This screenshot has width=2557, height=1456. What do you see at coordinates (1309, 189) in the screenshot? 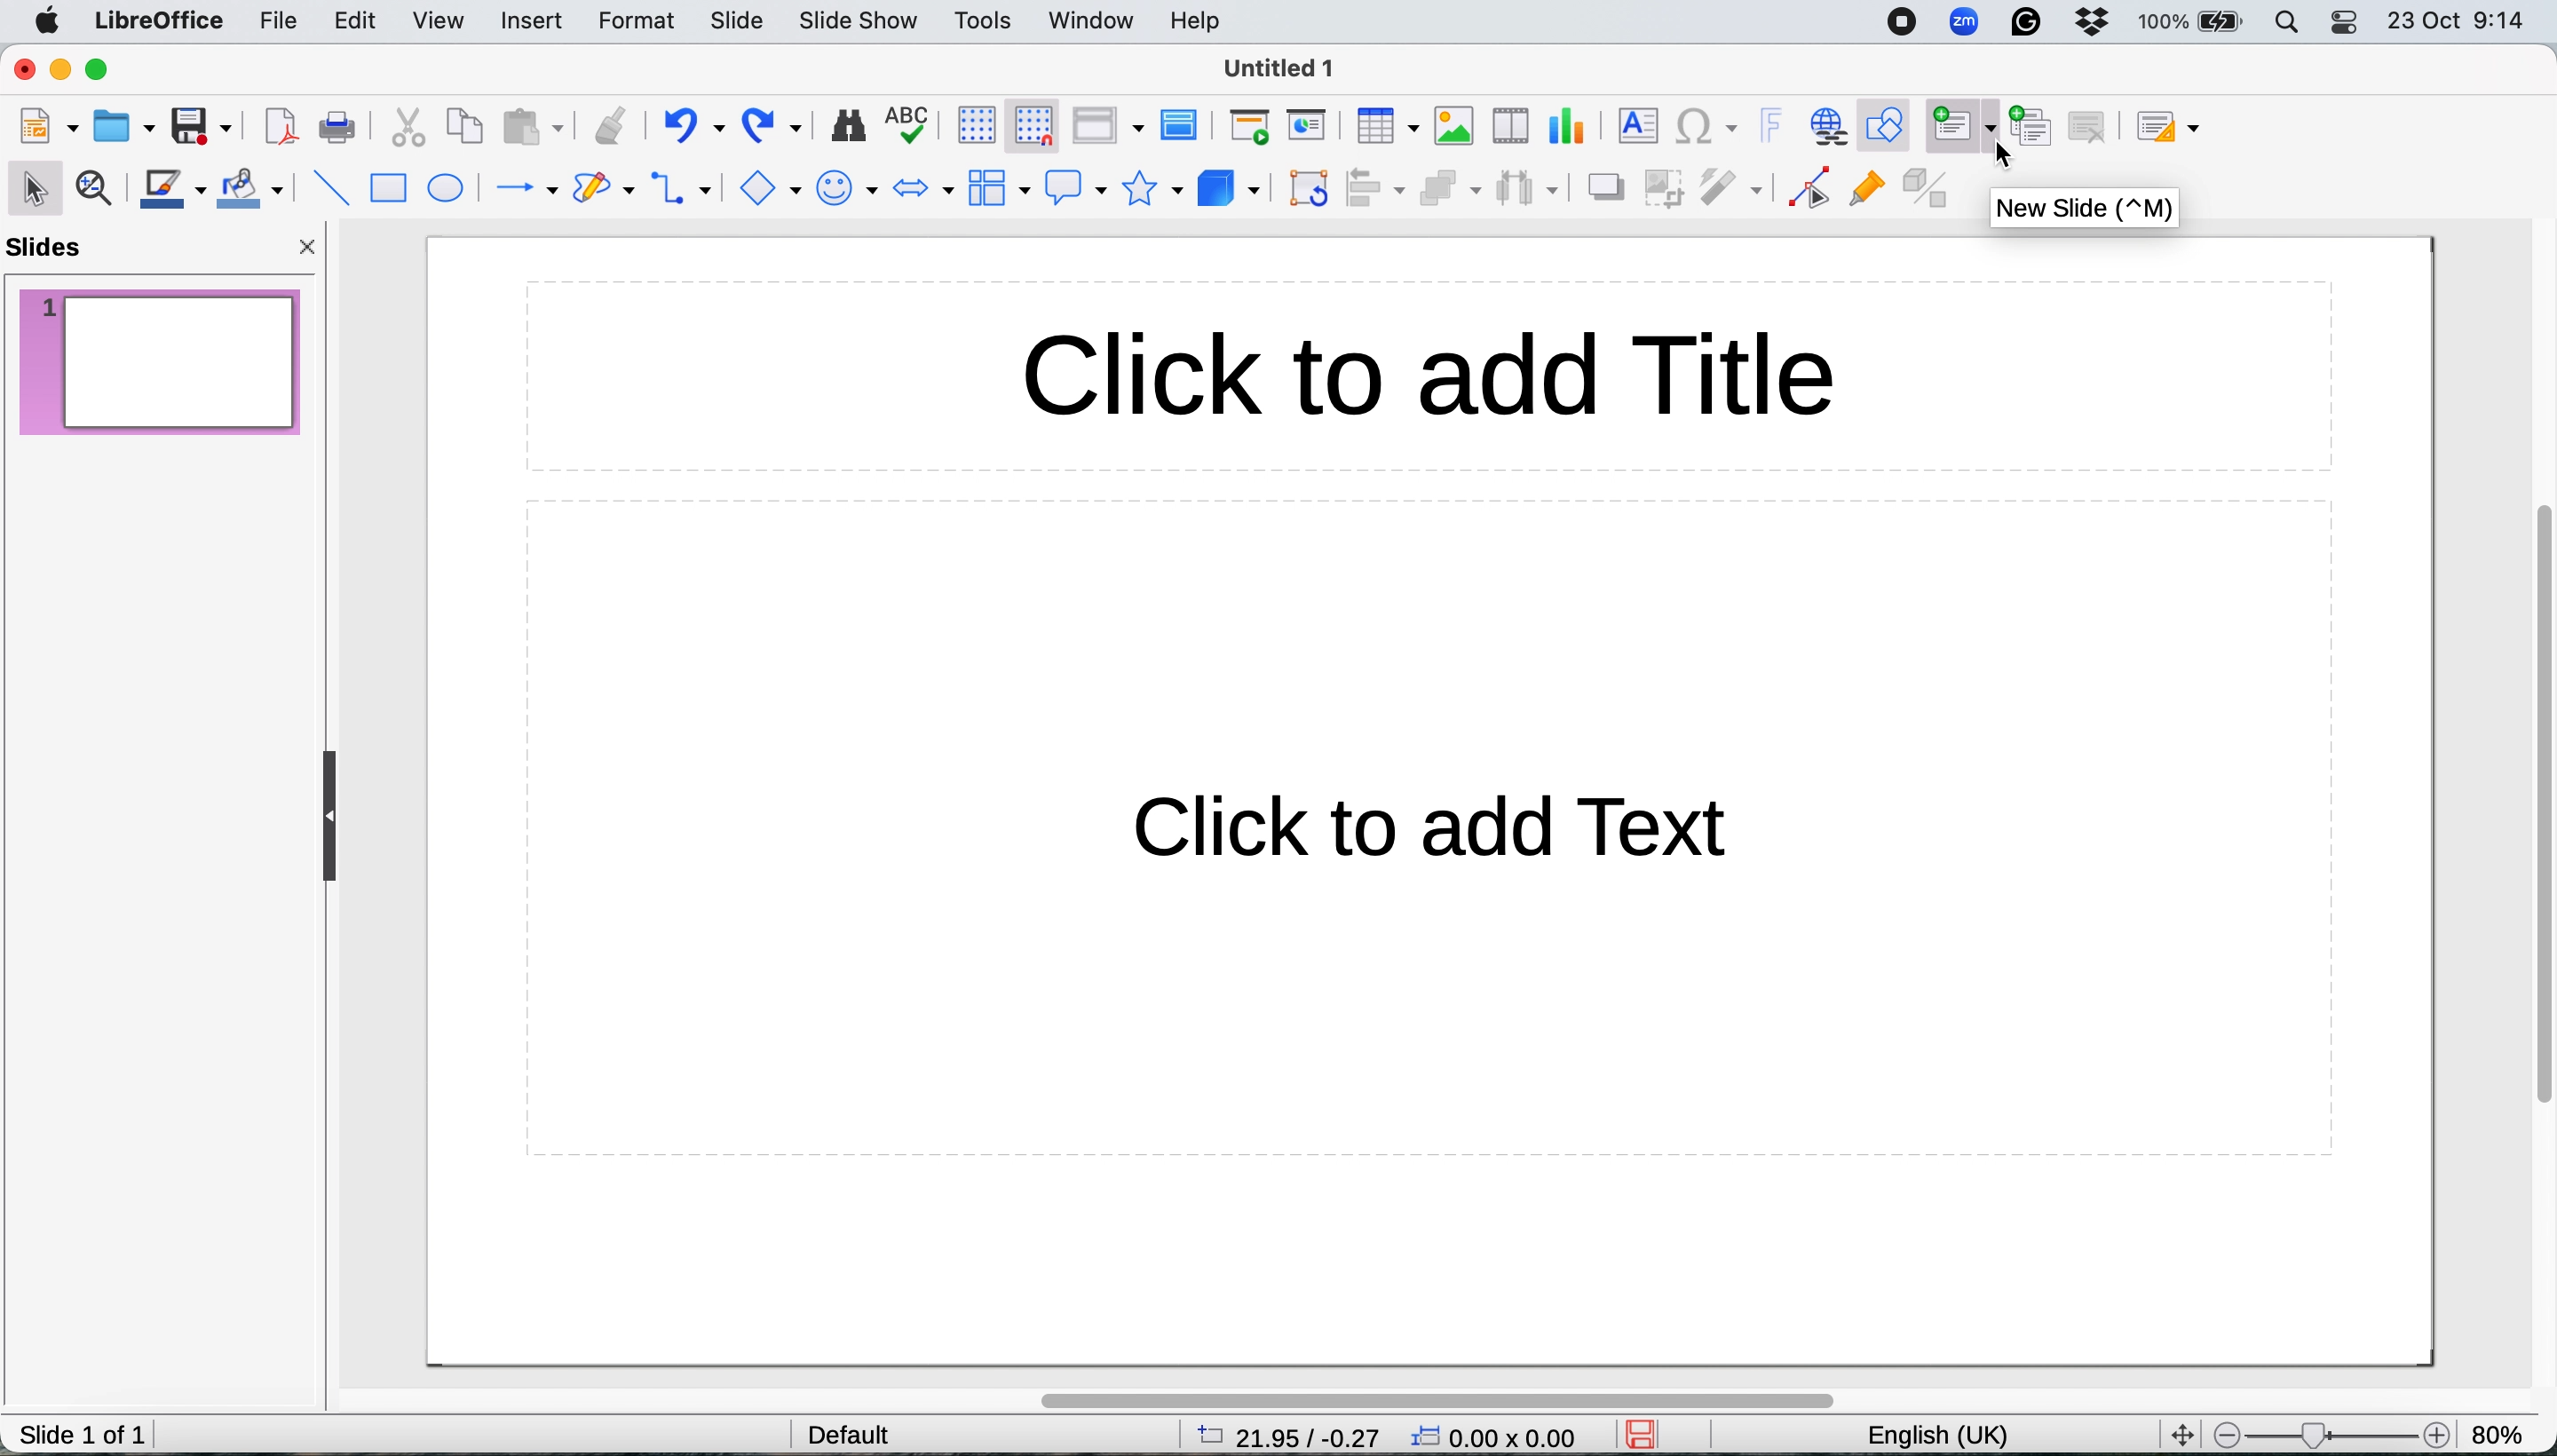
I see `transformations` at bounding box center [1309, 189].